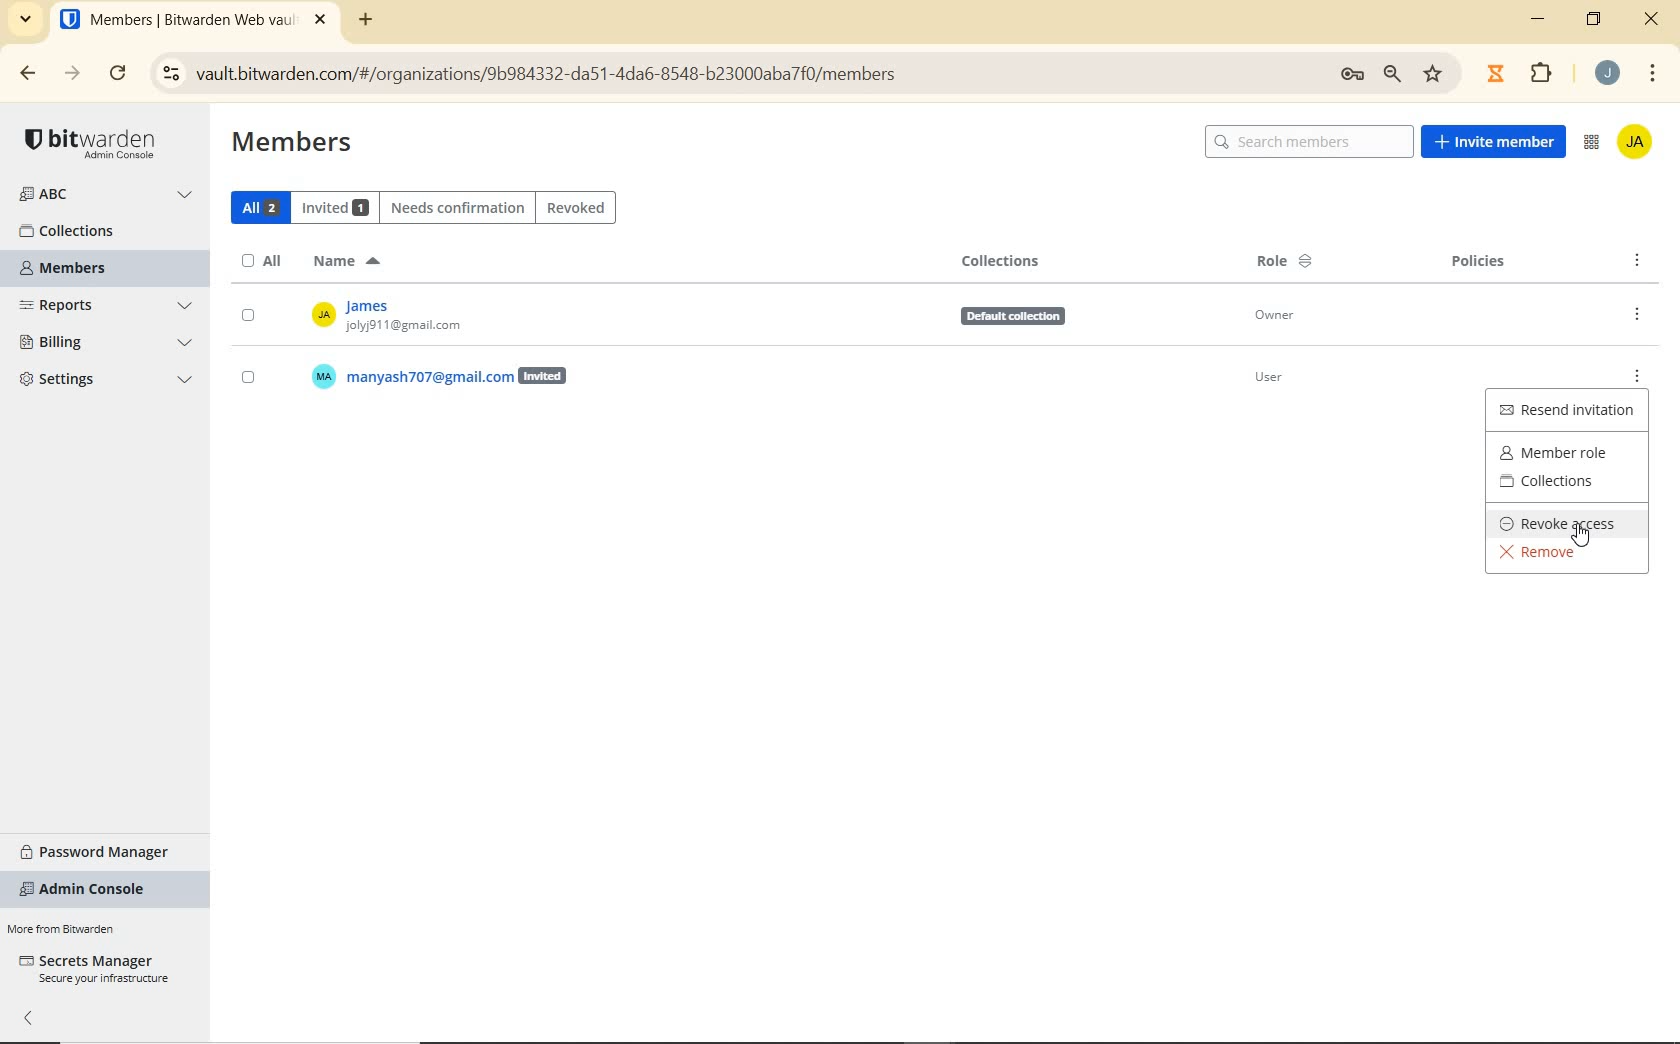  I want to click on ROLE, so click(1285, 264).